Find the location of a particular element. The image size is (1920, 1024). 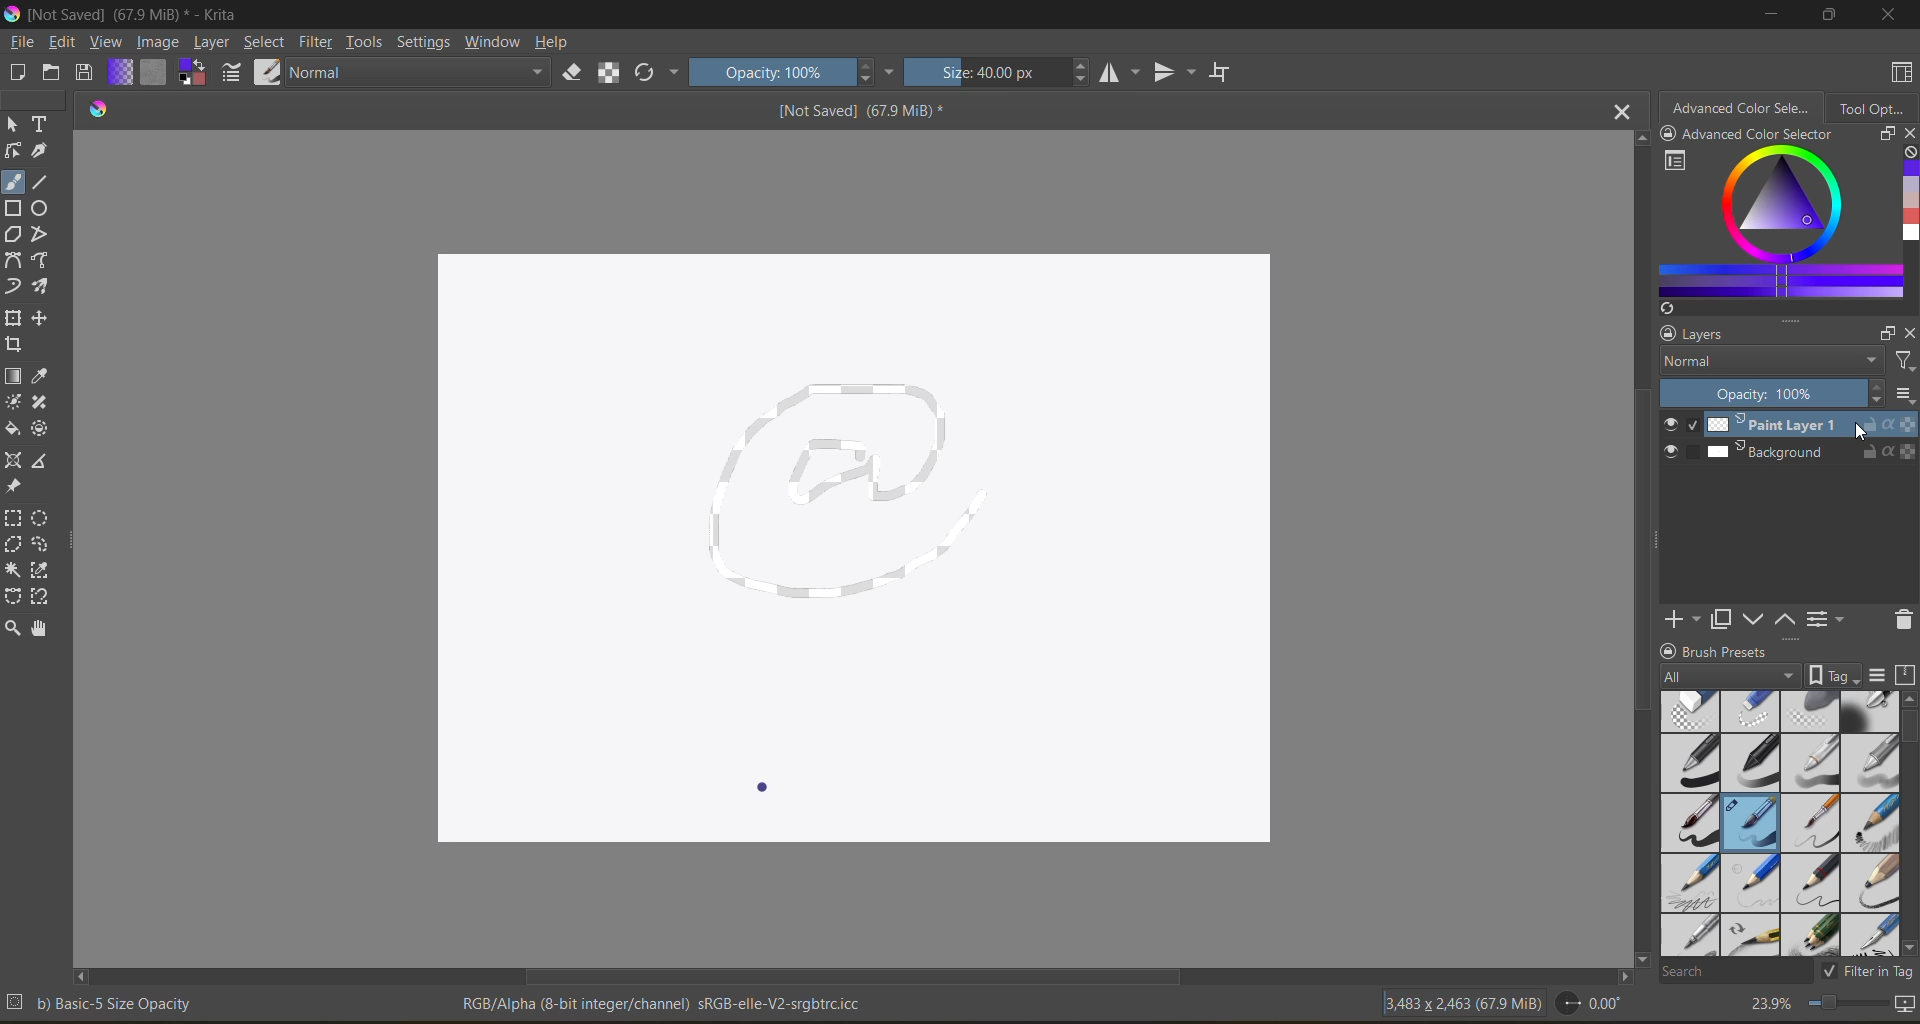

bezier curve selection tool is located at coordinates (13, 596).